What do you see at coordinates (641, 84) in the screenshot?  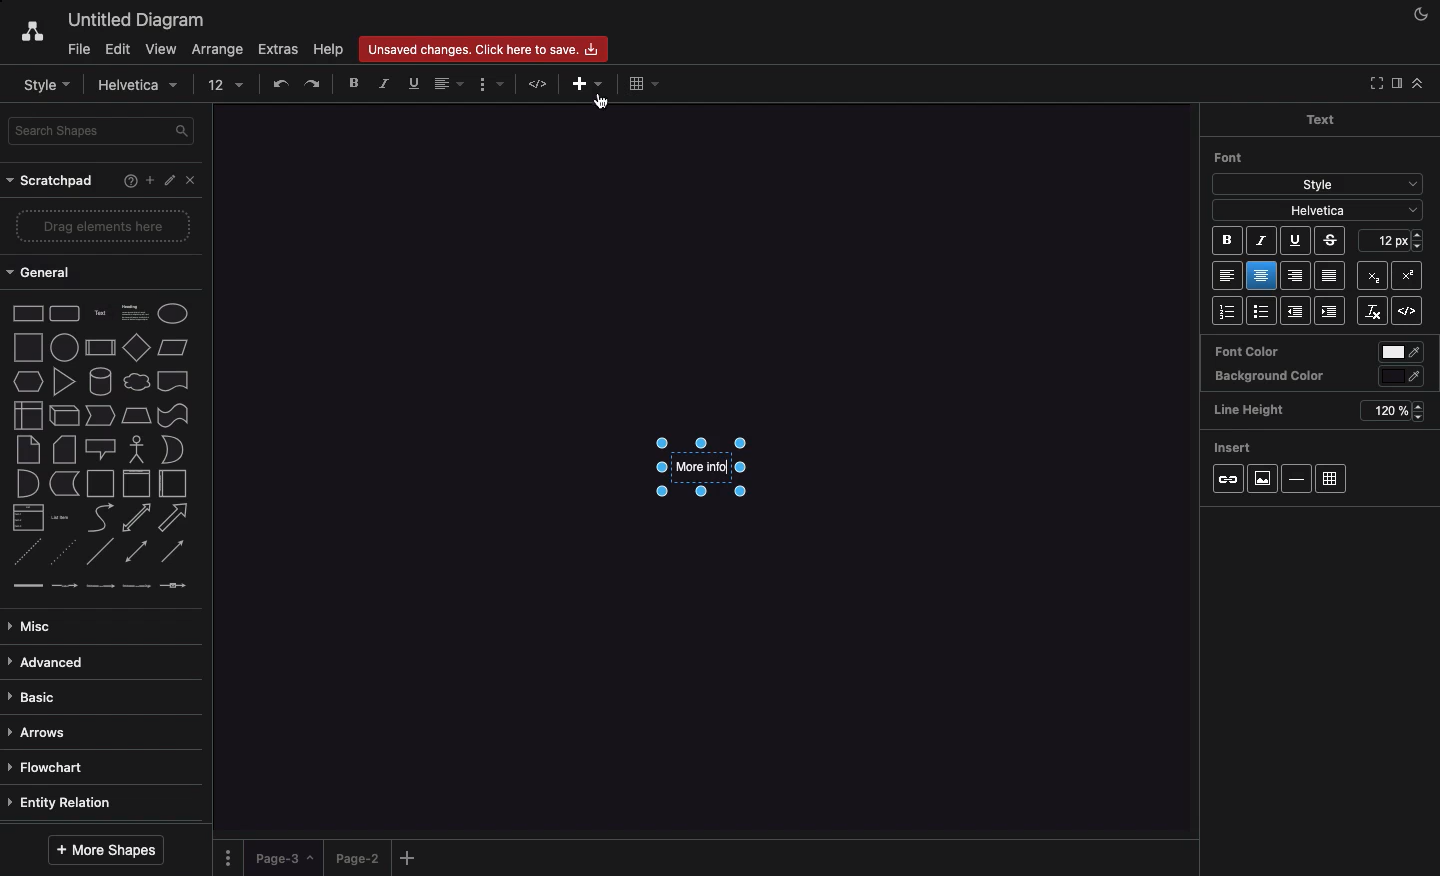 I see `Table` at bounding box center [641, 84].